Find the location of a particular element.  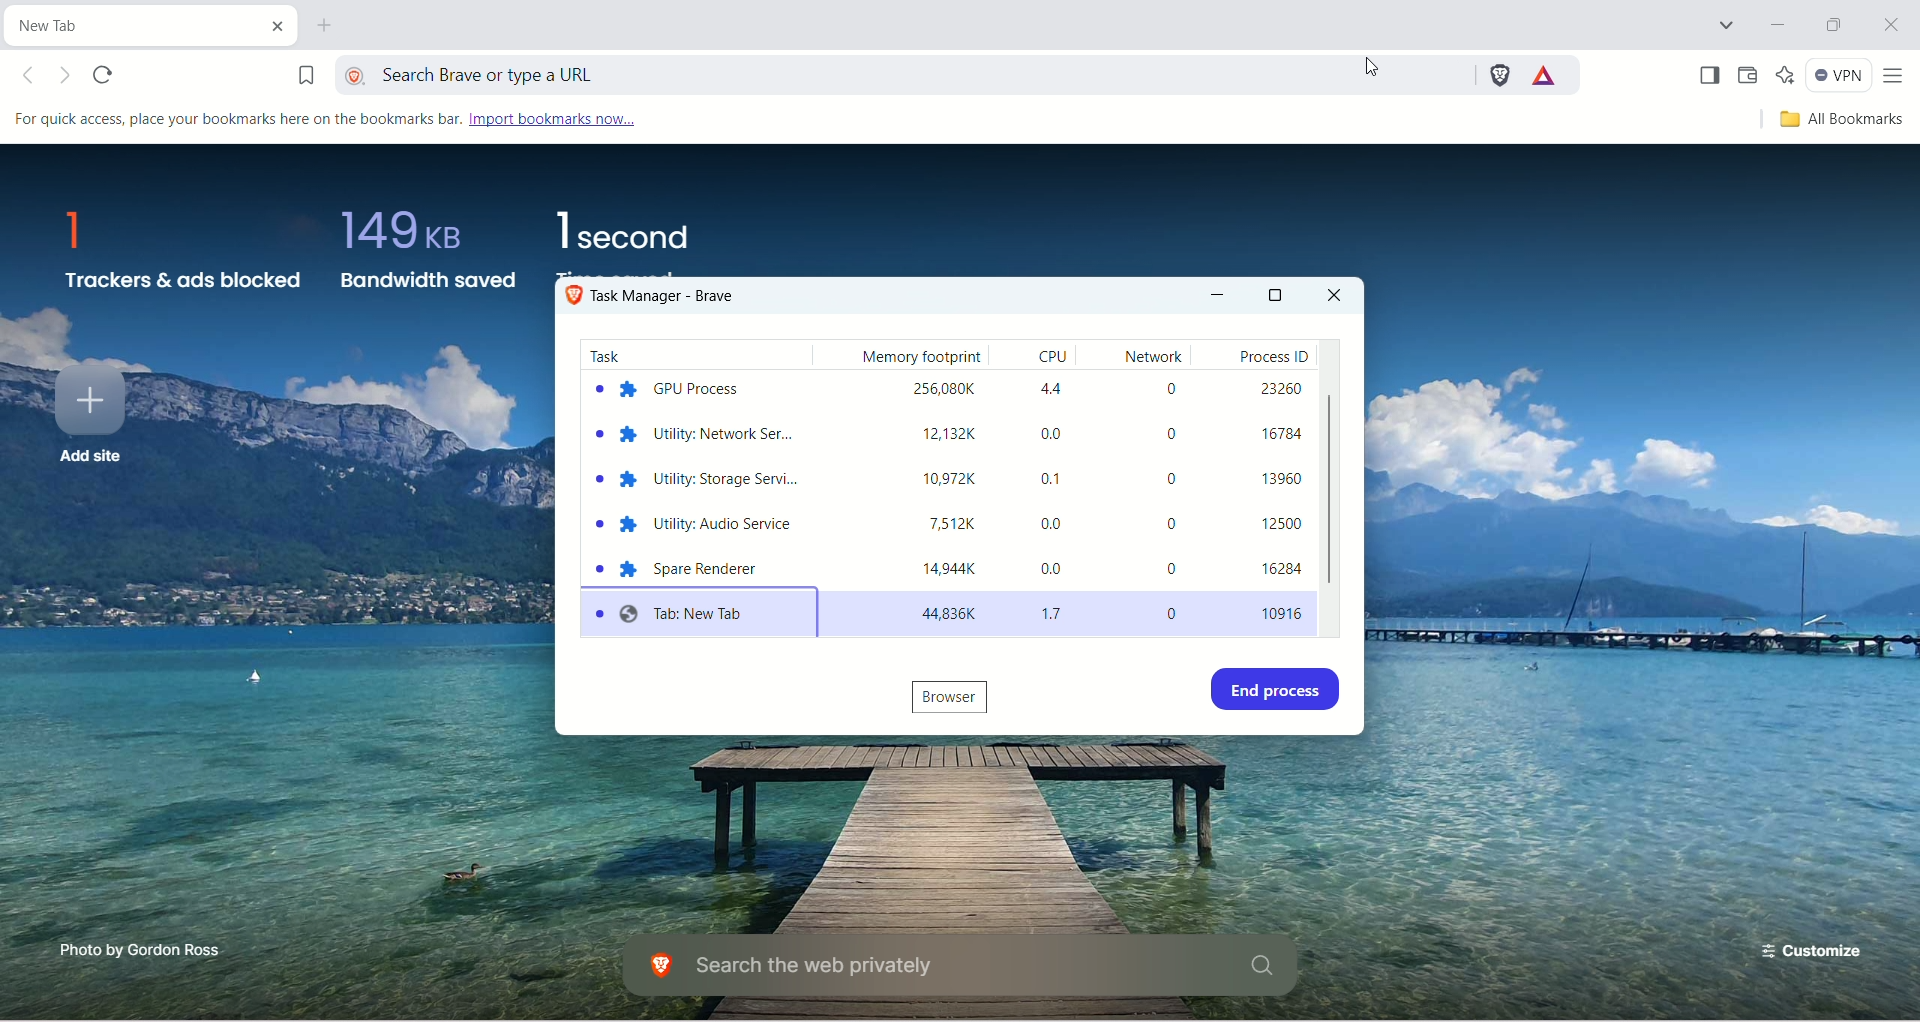

search Brave or type a URL is located at coordinates (901, 72).